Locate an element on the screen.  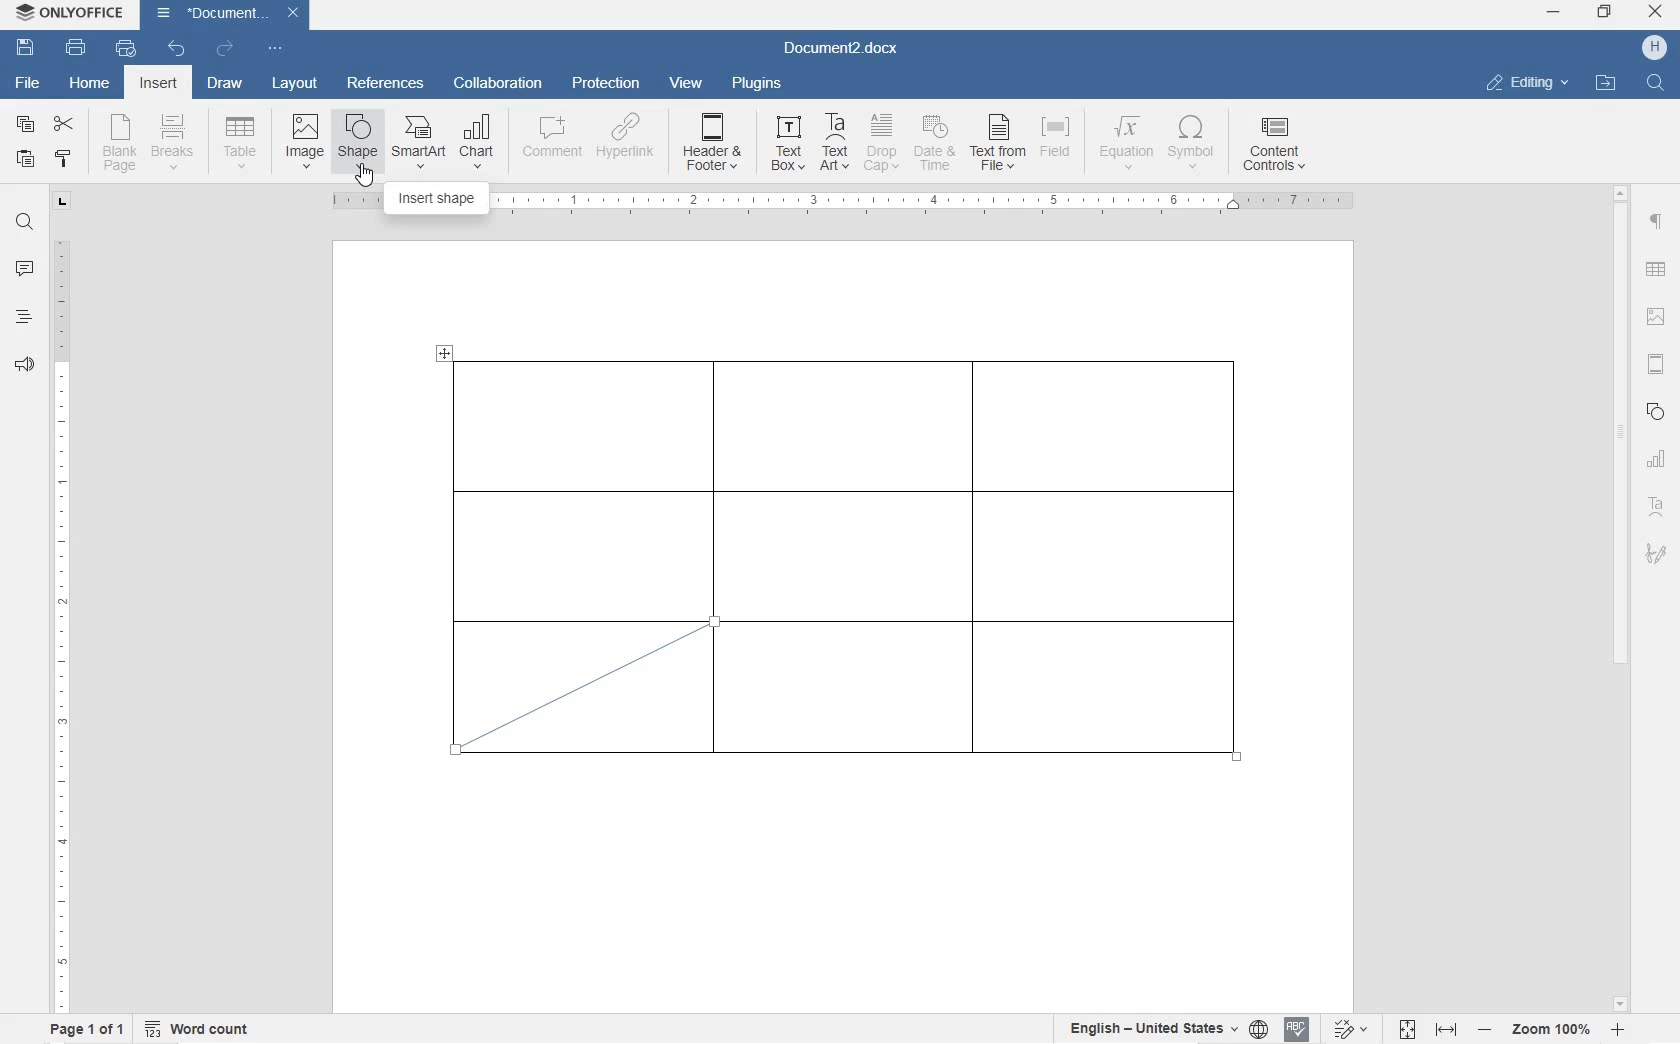
EDITING is located at coordinates (1528, 82).